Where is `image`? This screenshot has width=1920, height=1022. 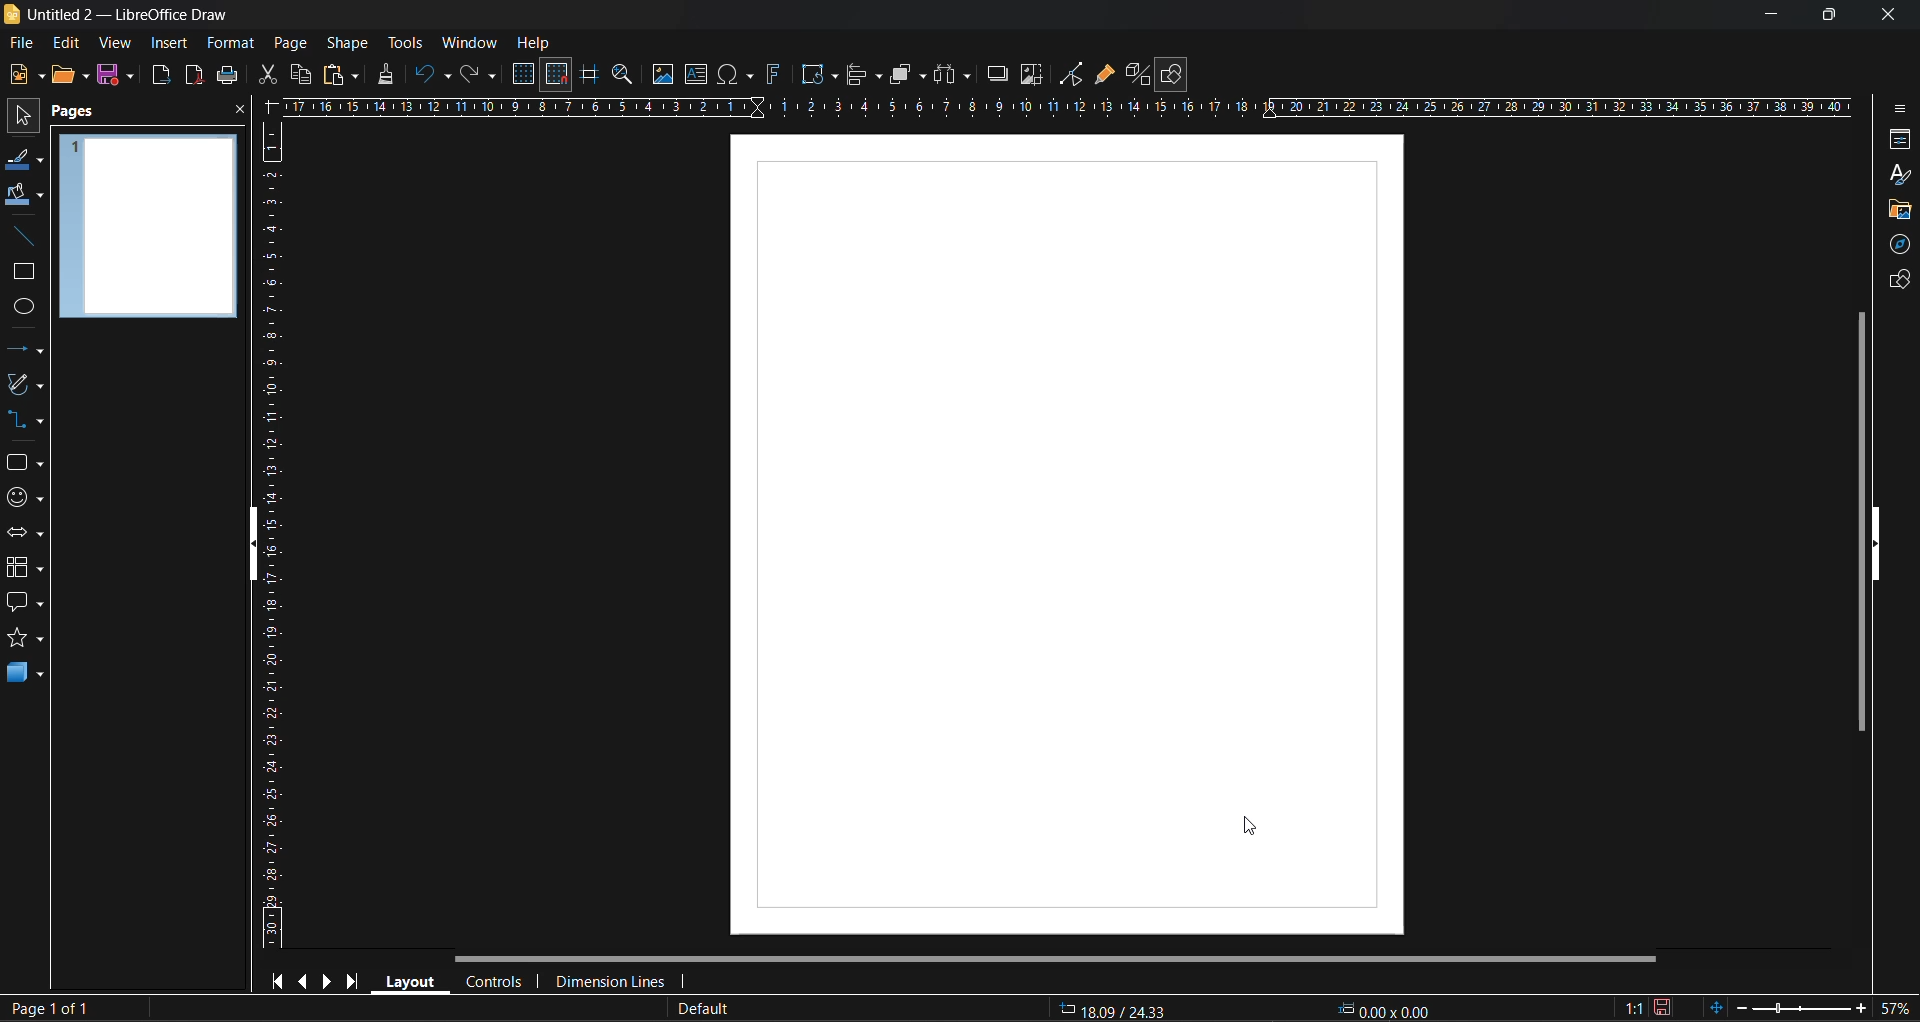 image is located at coordinates (660, 75).